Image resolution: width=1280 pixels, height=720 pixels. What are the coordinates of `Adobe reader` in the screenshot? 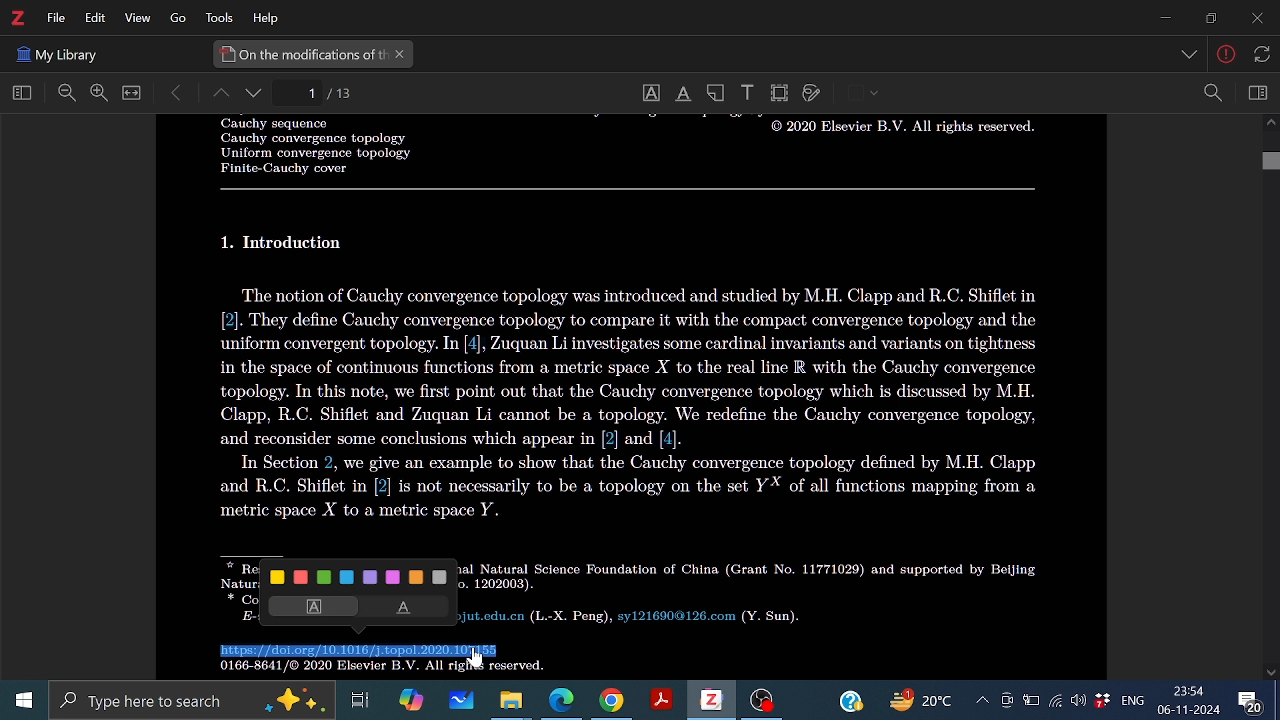 It's located at (660, 701).